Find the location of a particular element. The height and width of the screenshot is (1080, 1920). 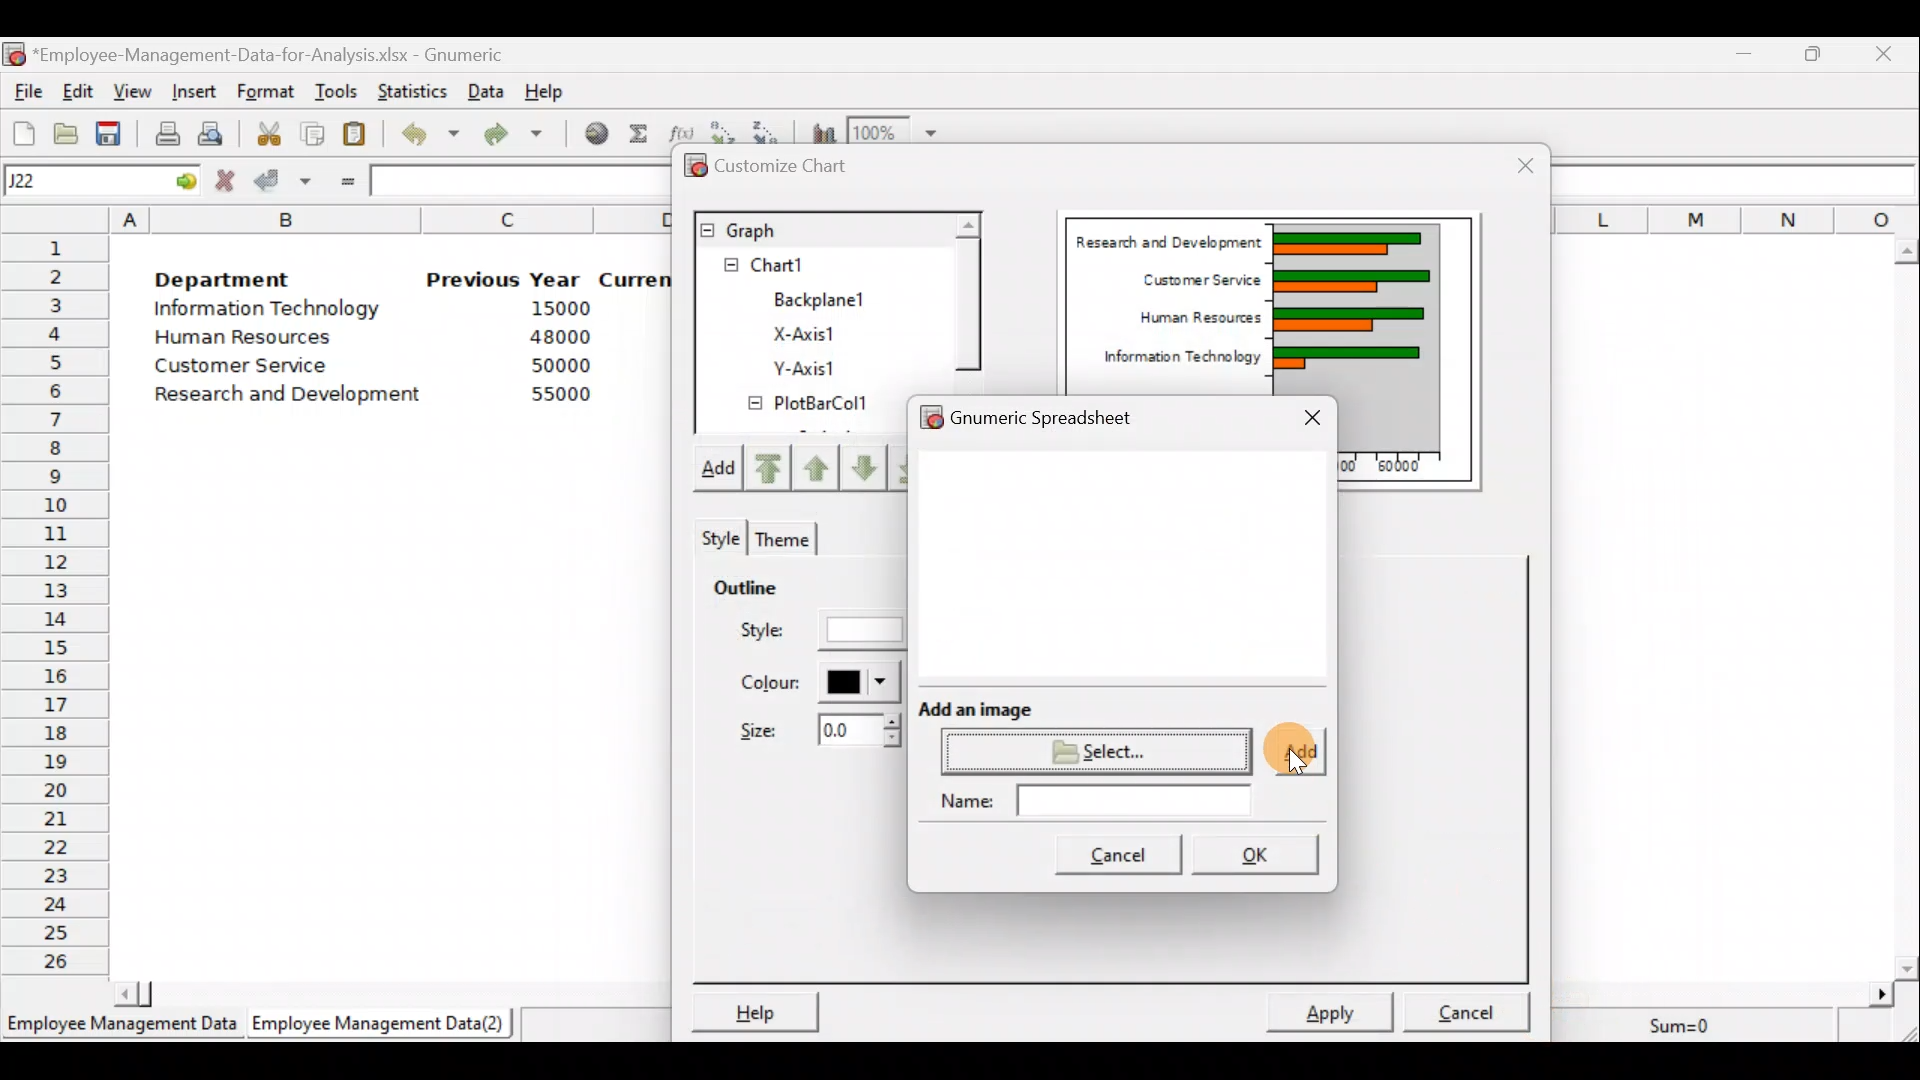

Move up is located at coordinates (860, 466).